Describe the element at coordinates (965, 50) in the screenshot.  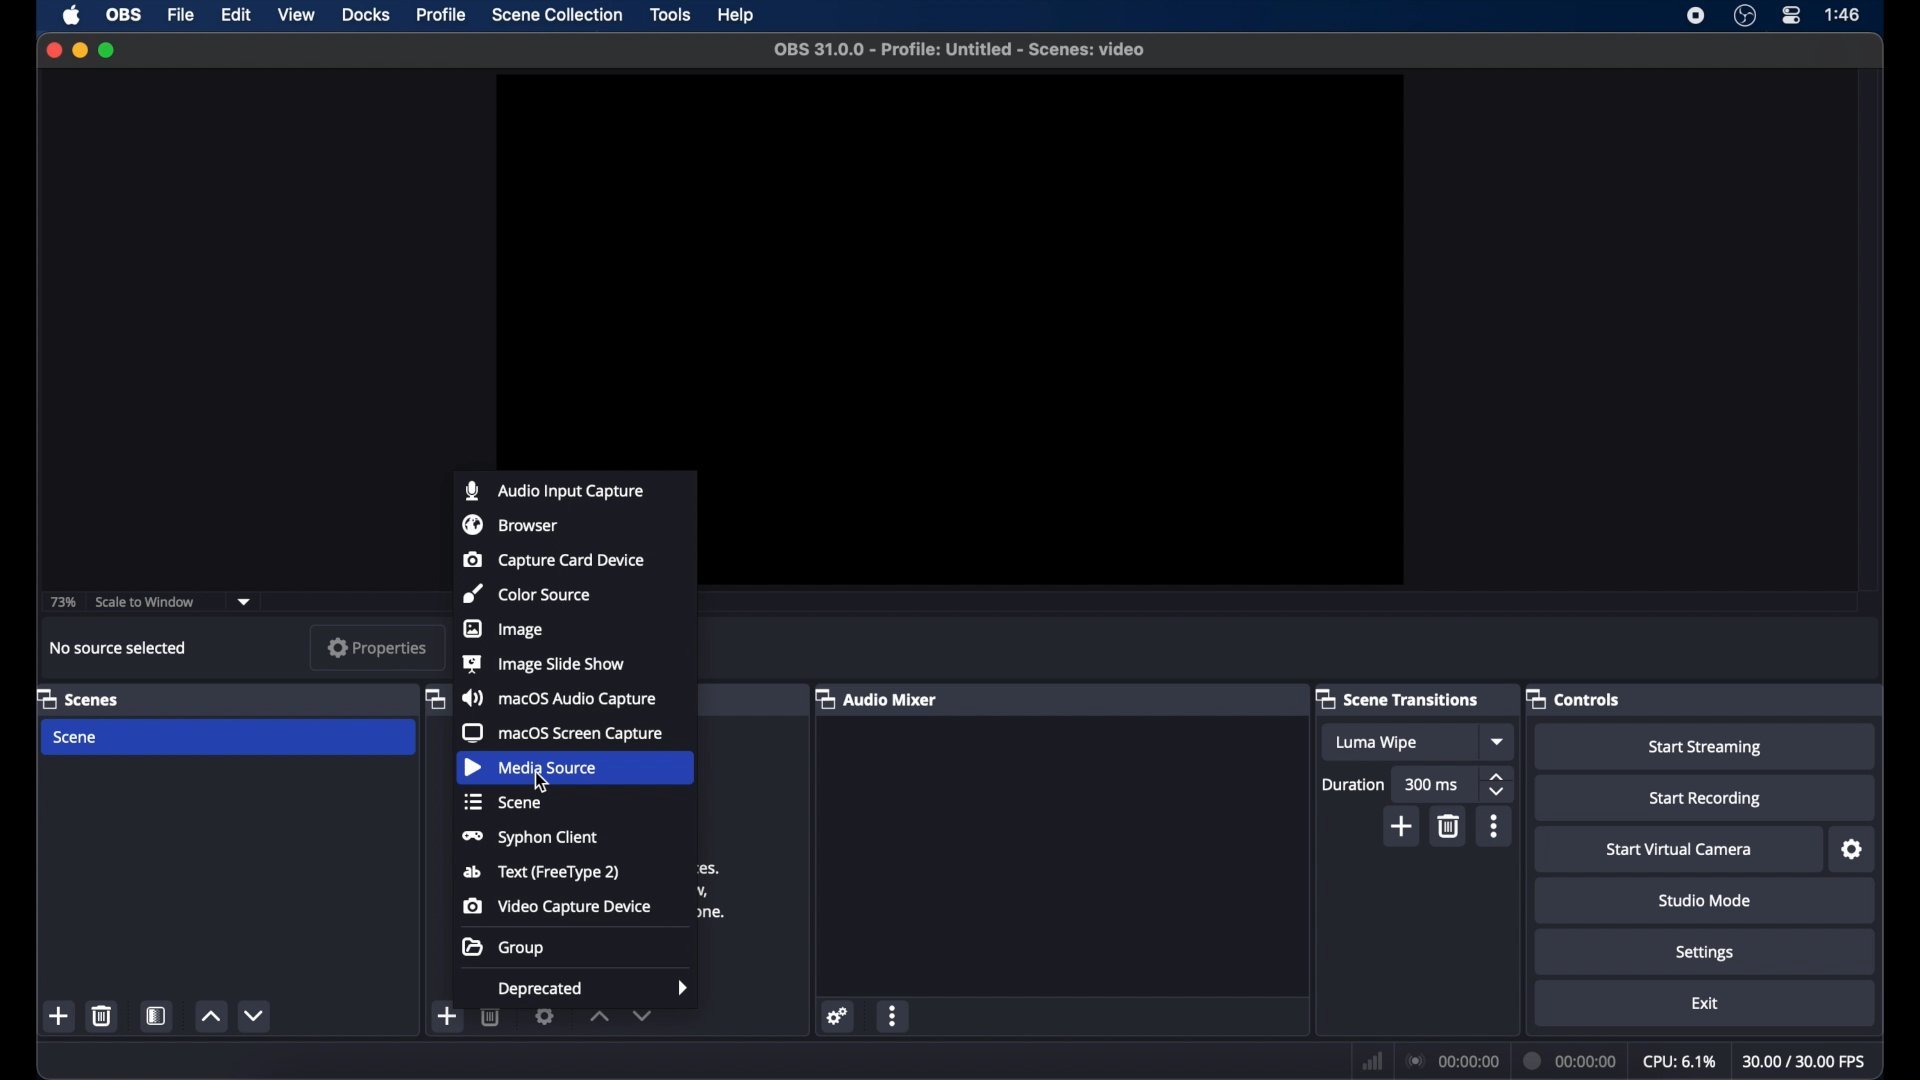
I see `file name` at that location.